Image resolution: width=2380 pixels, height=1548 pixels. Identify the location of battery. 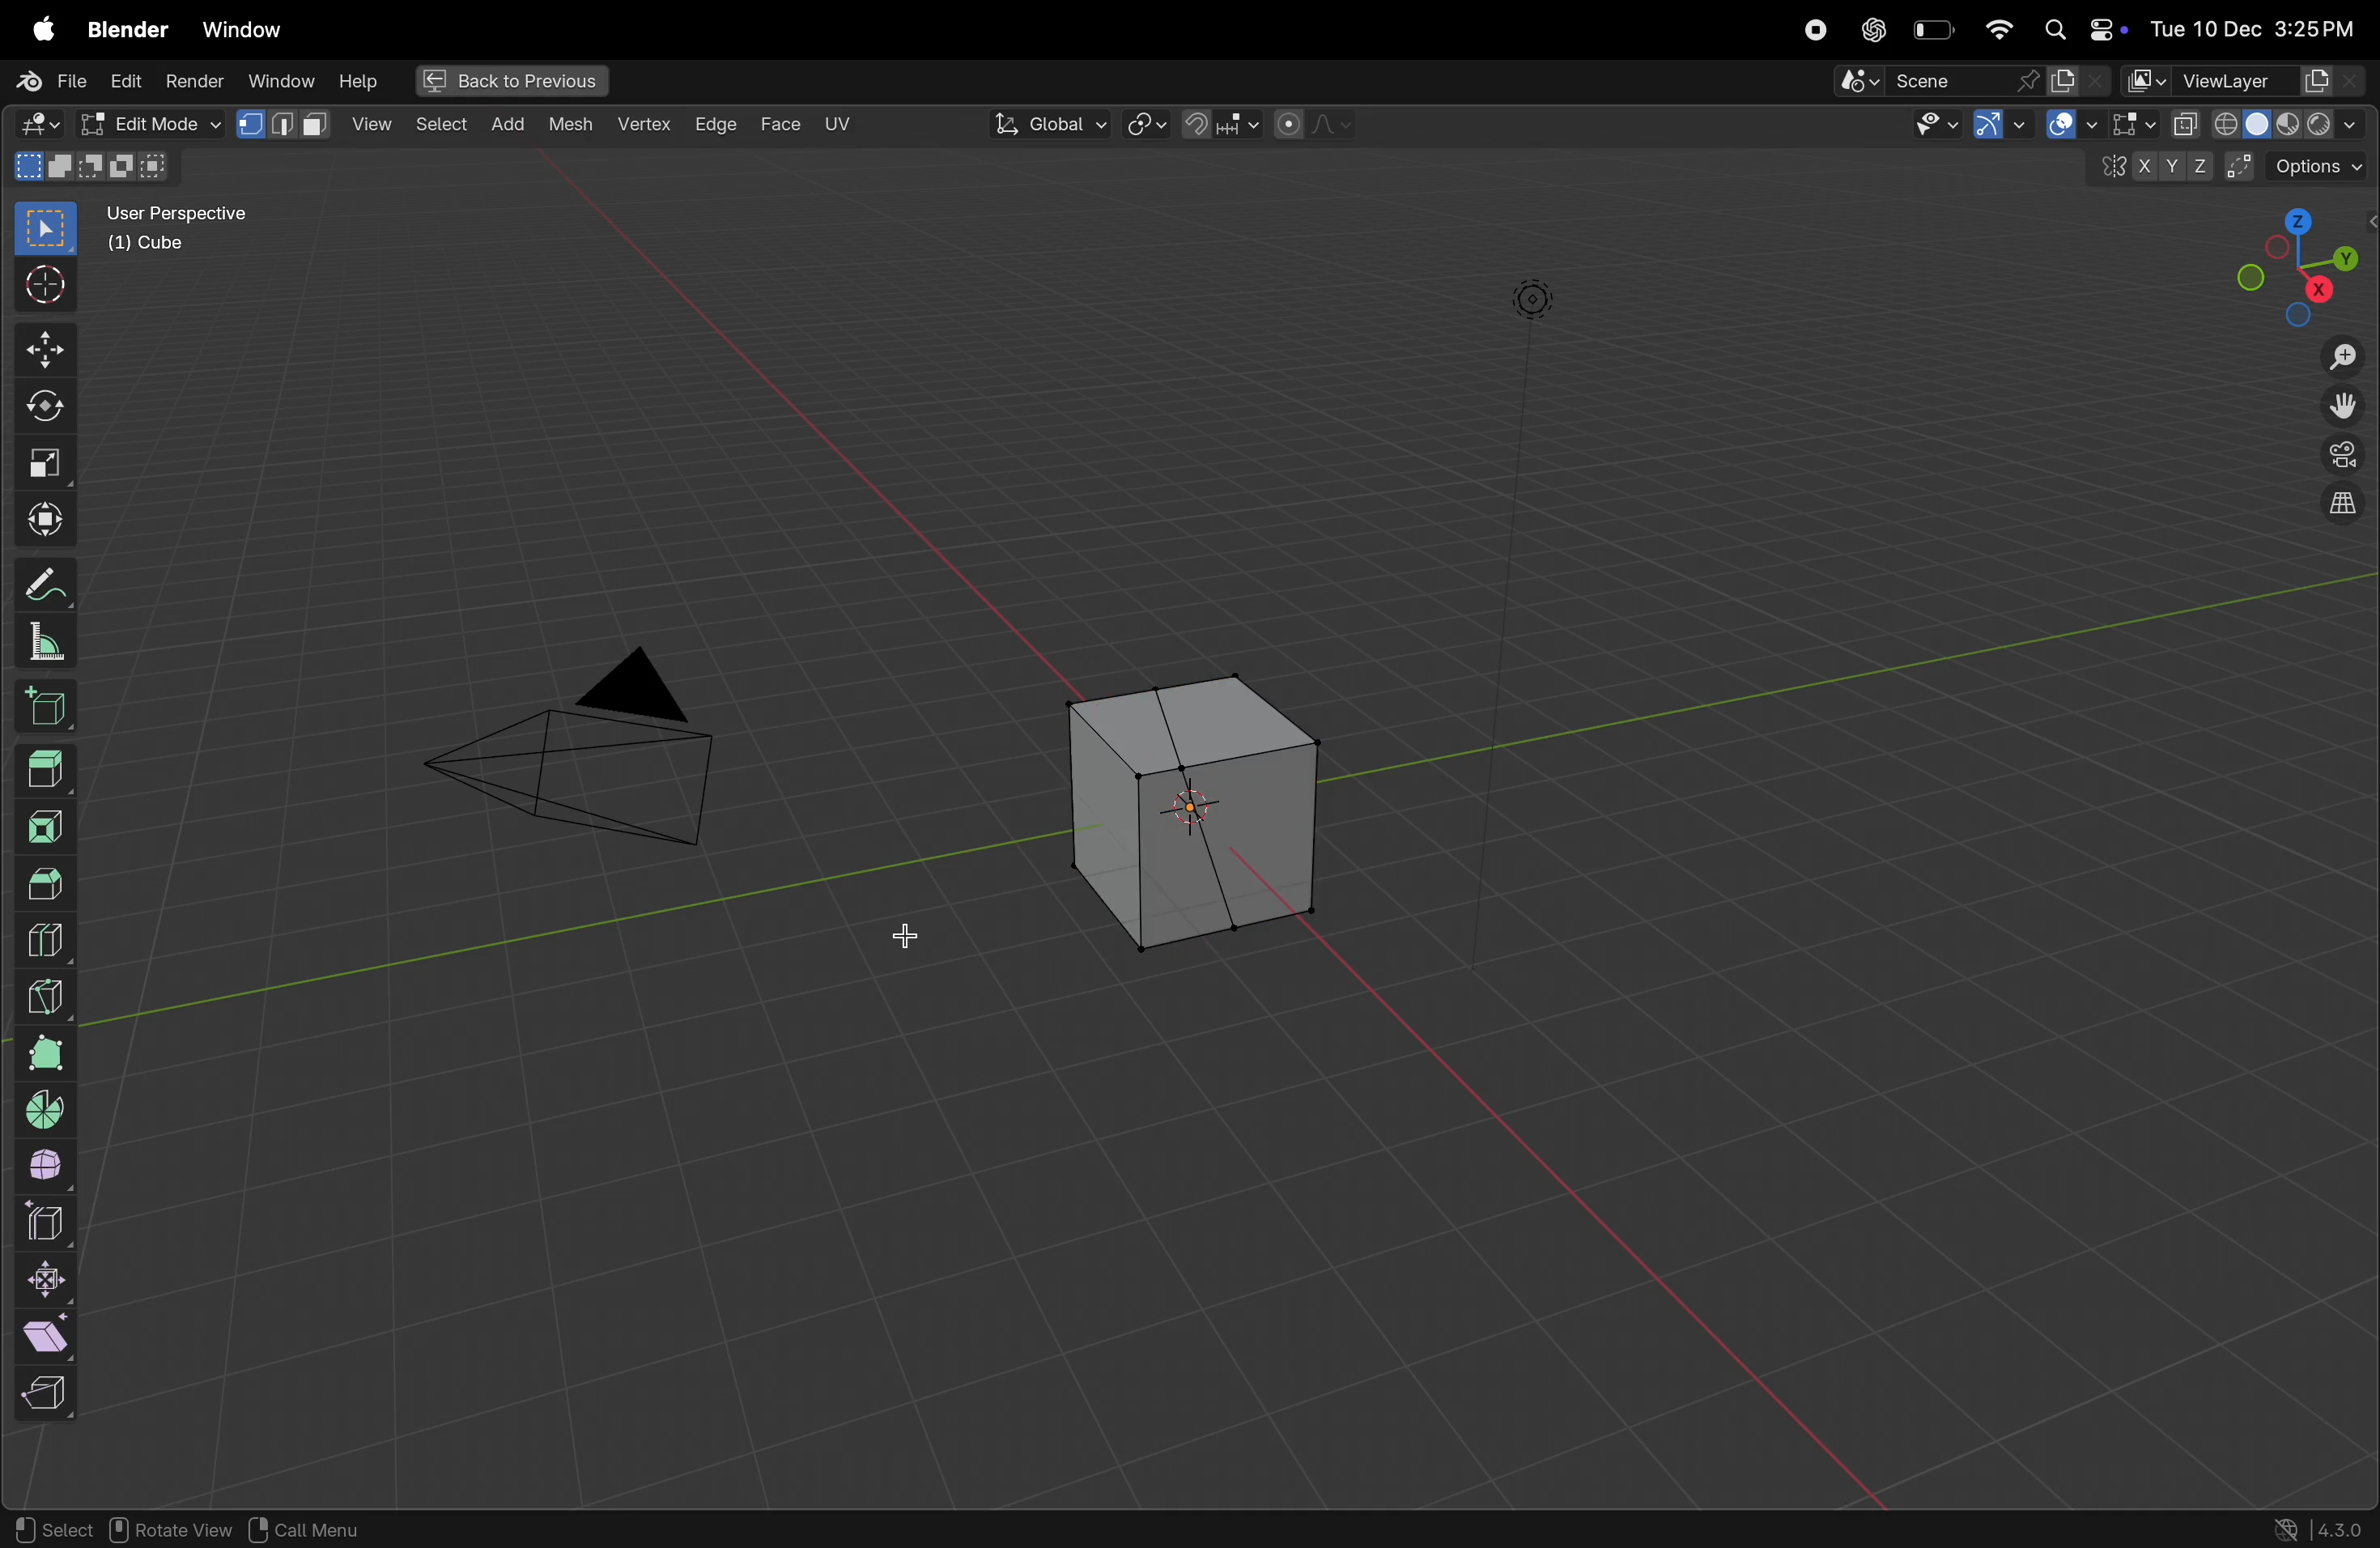
(1933, 31).